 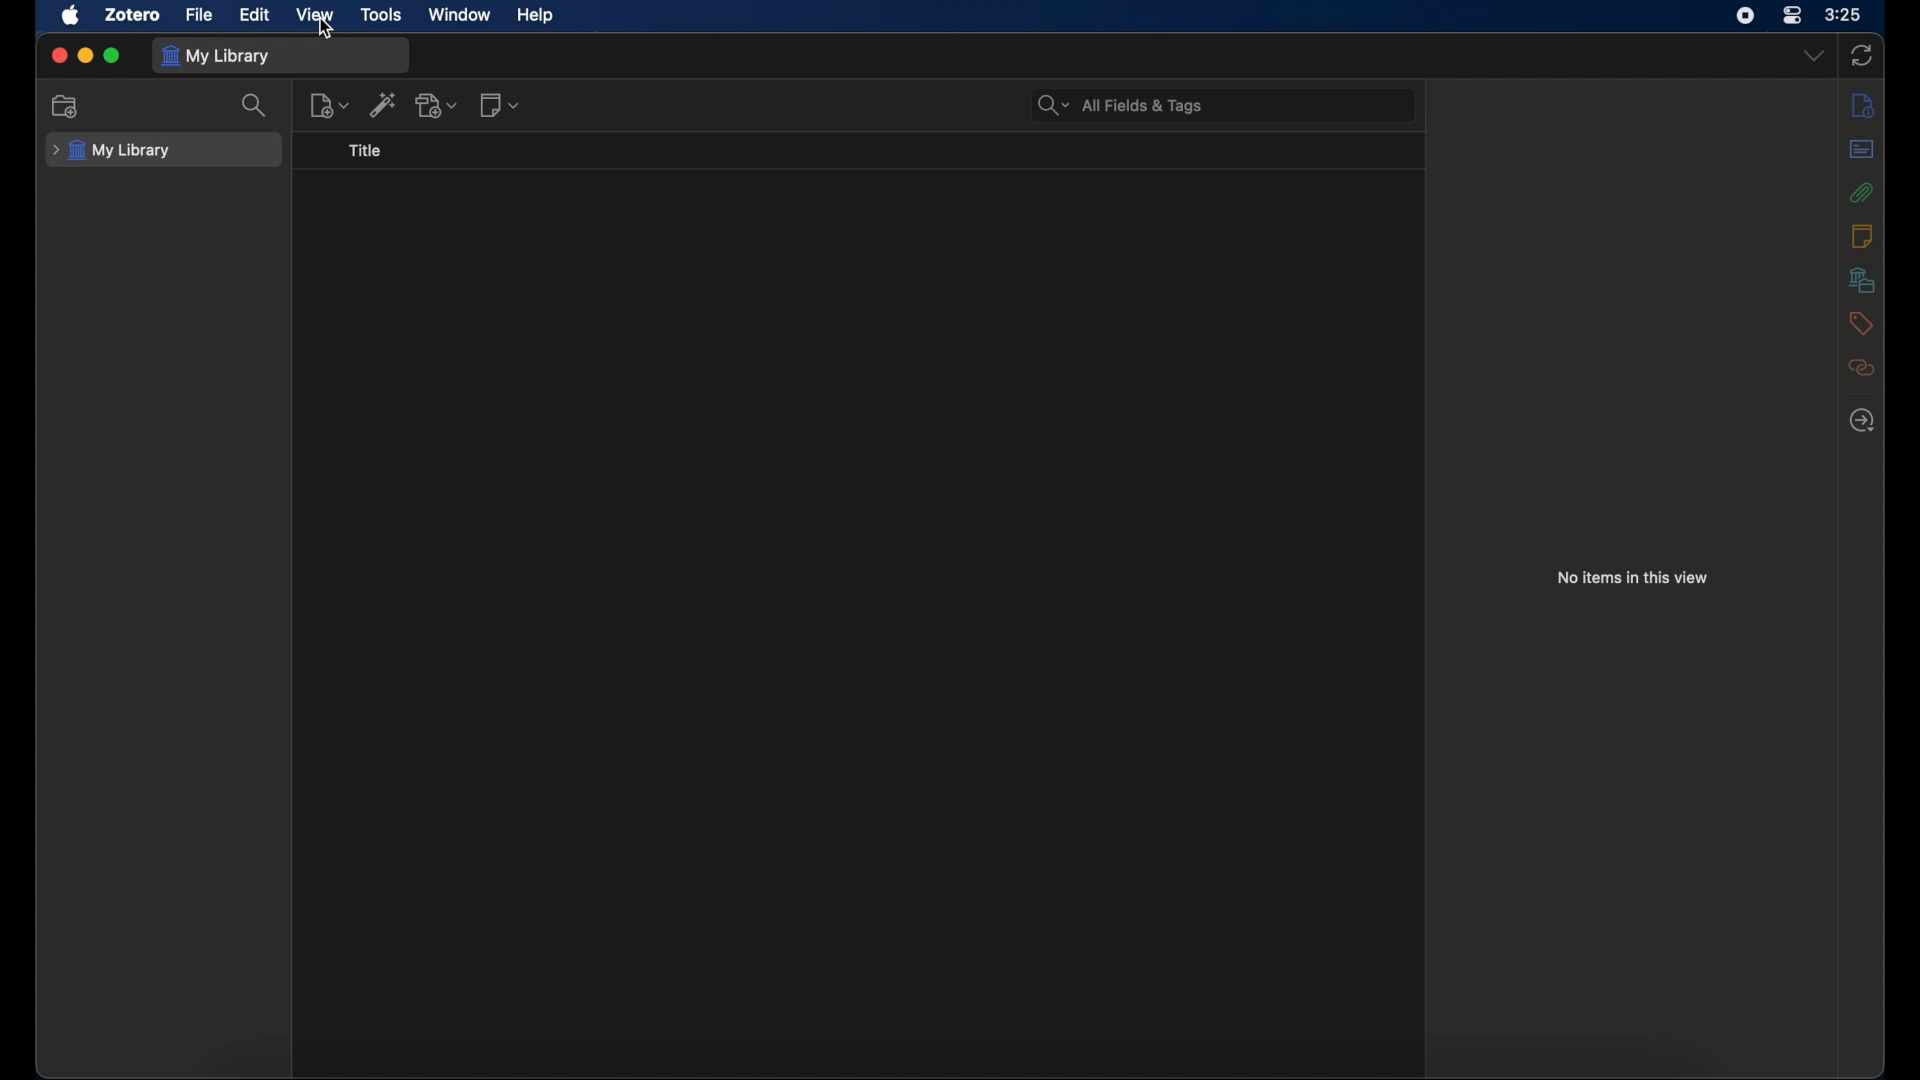 I want to click on related, so click(x=1864, y=367).